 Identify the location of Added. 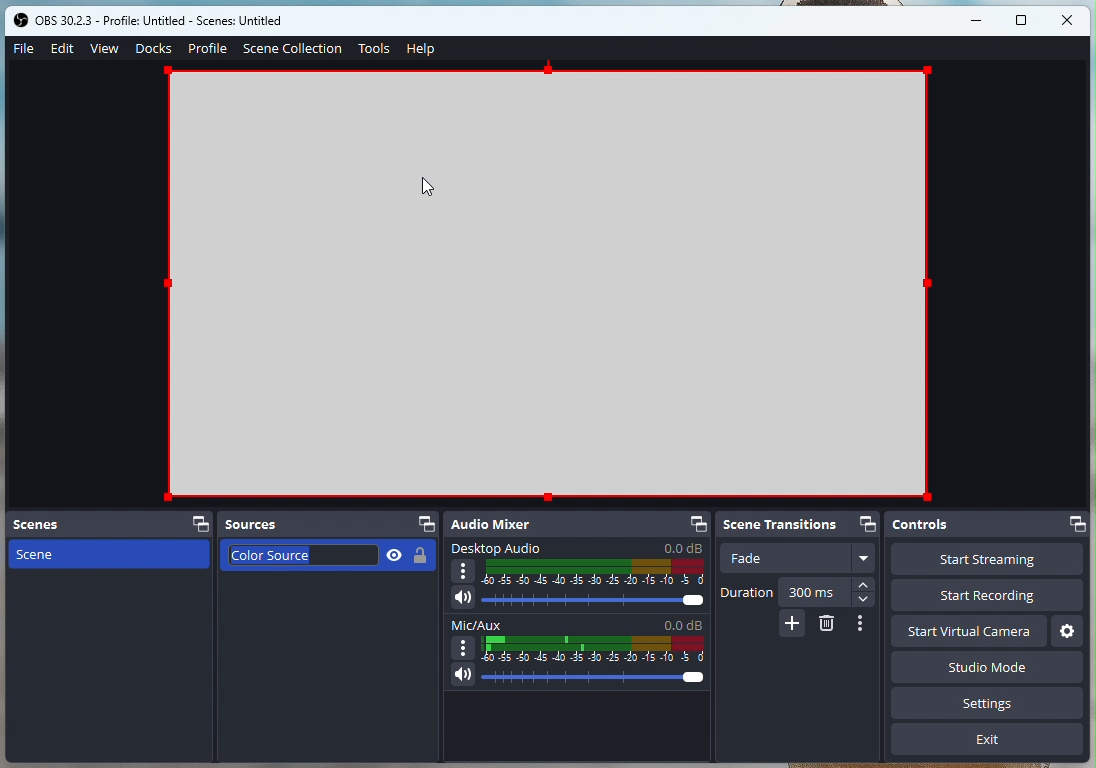
(792, 625).